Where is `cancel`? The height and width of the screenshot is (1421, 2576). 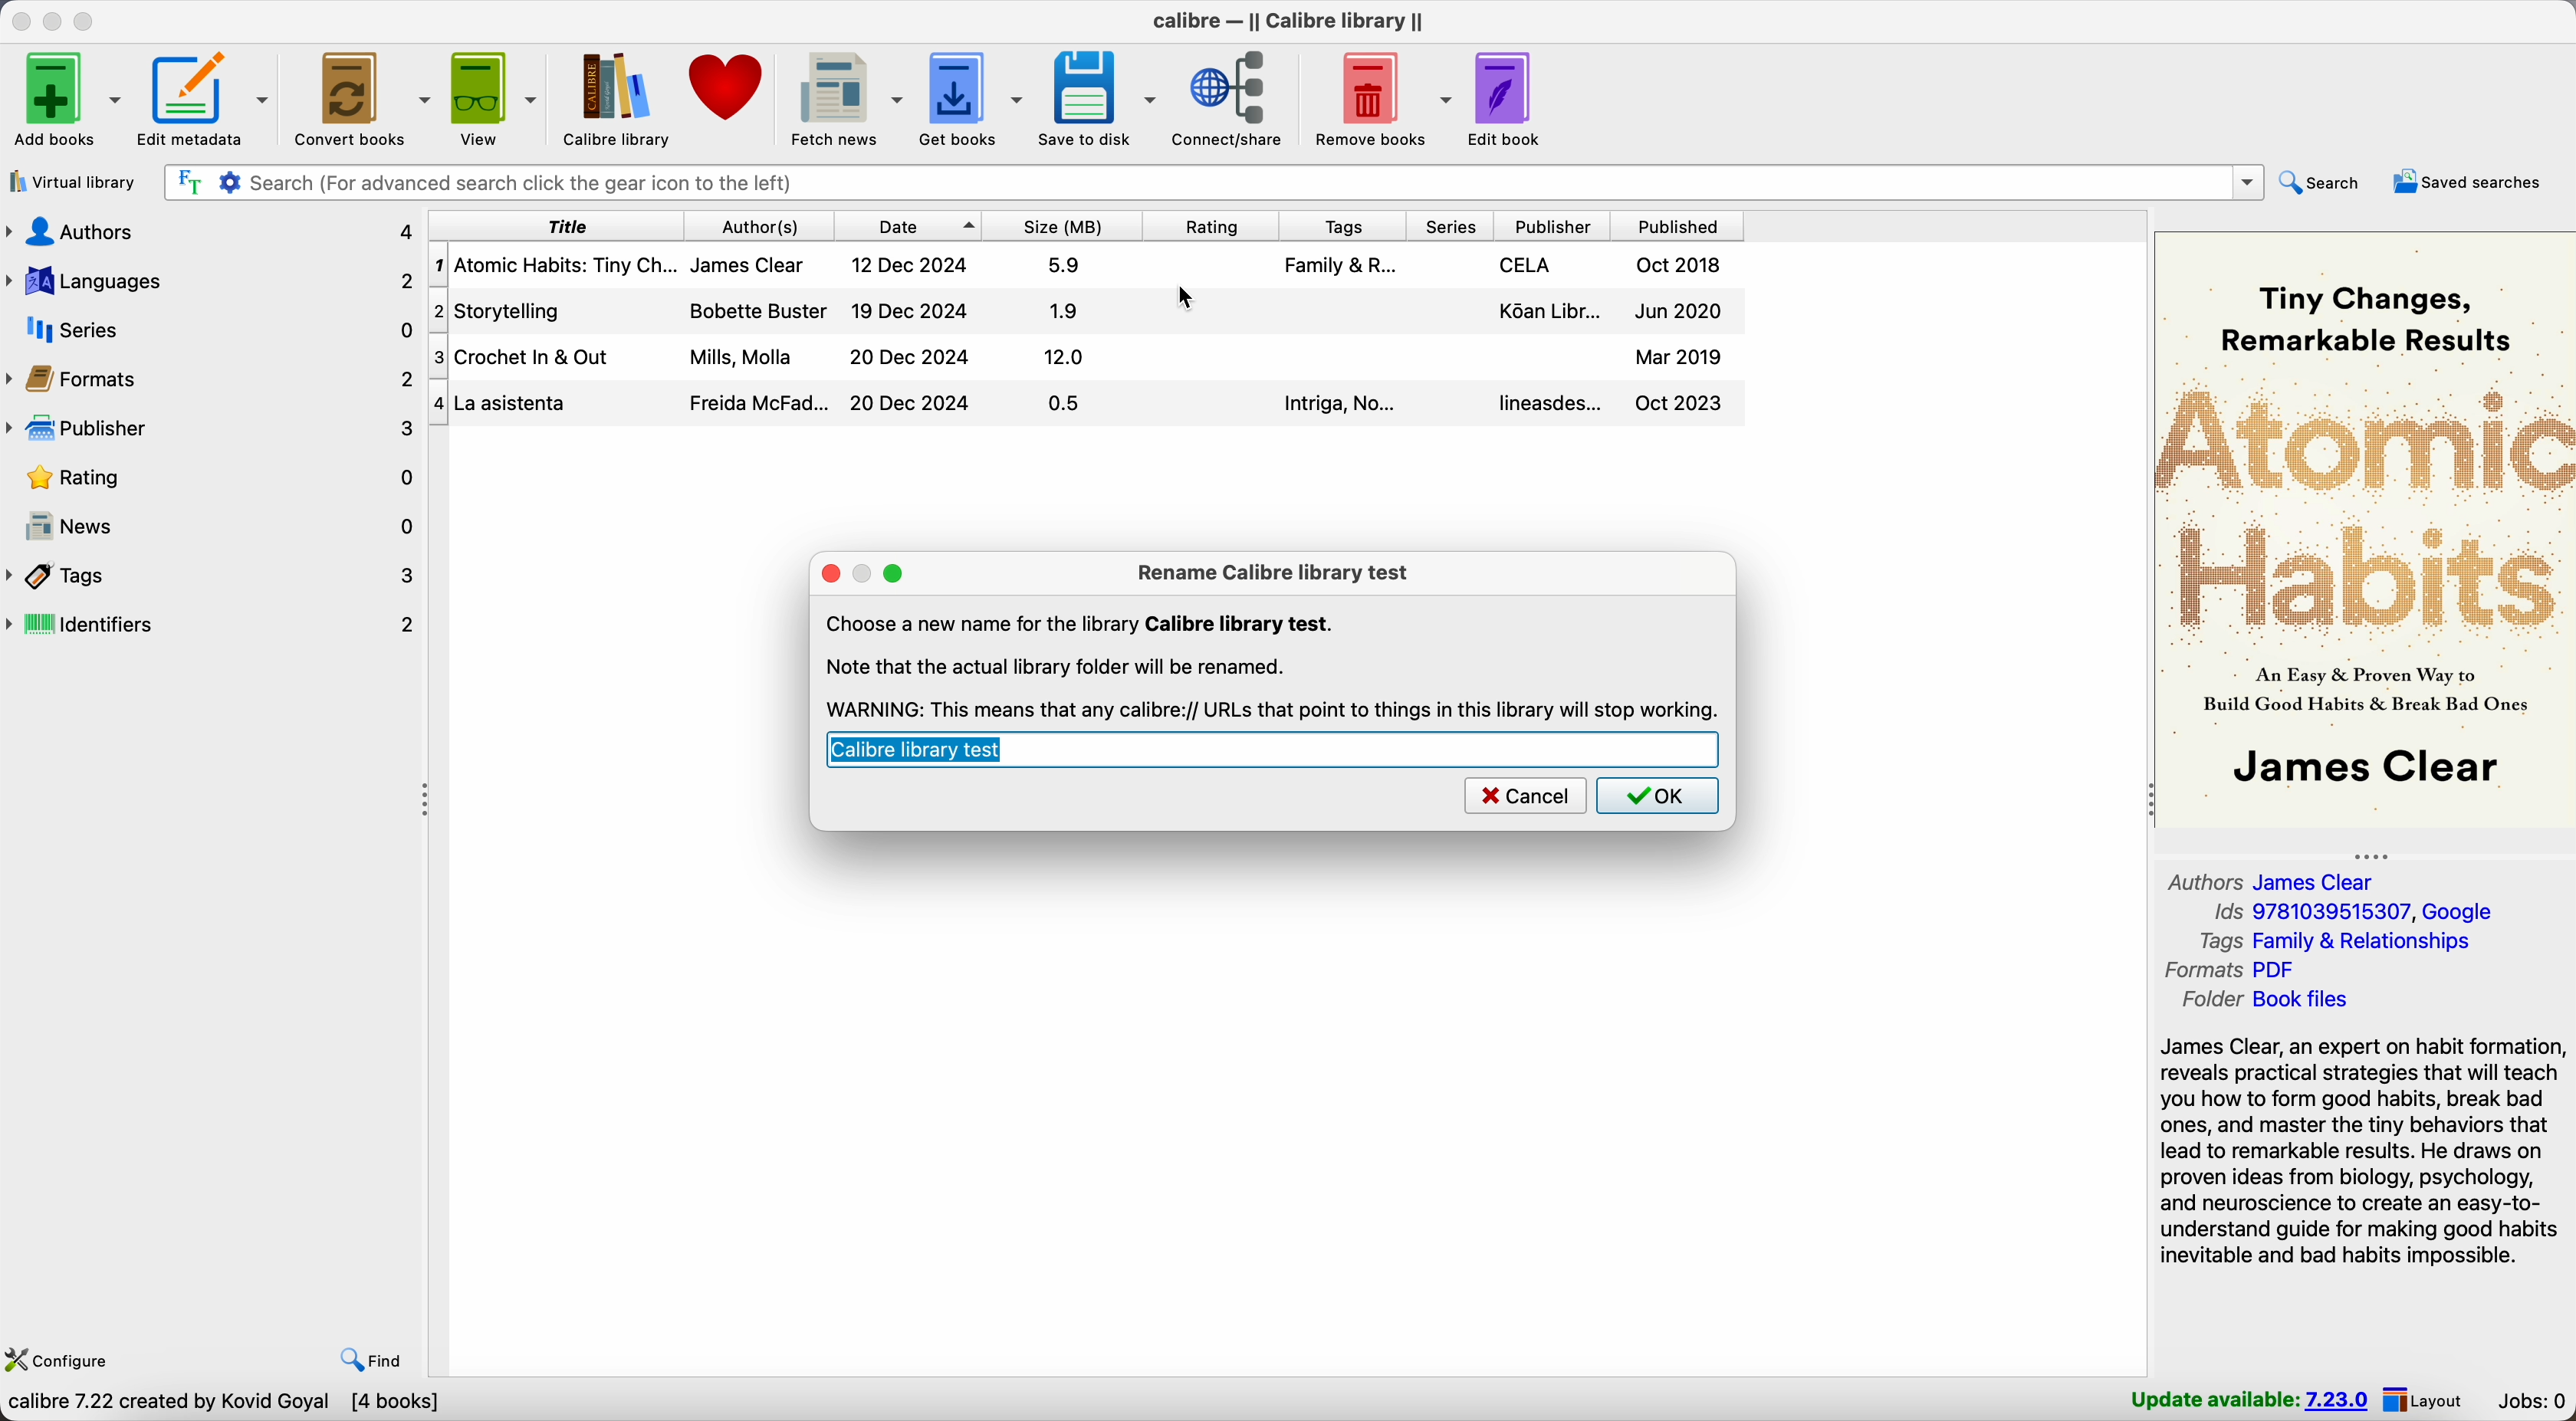 cancel is located at coordinates (1525, 796).